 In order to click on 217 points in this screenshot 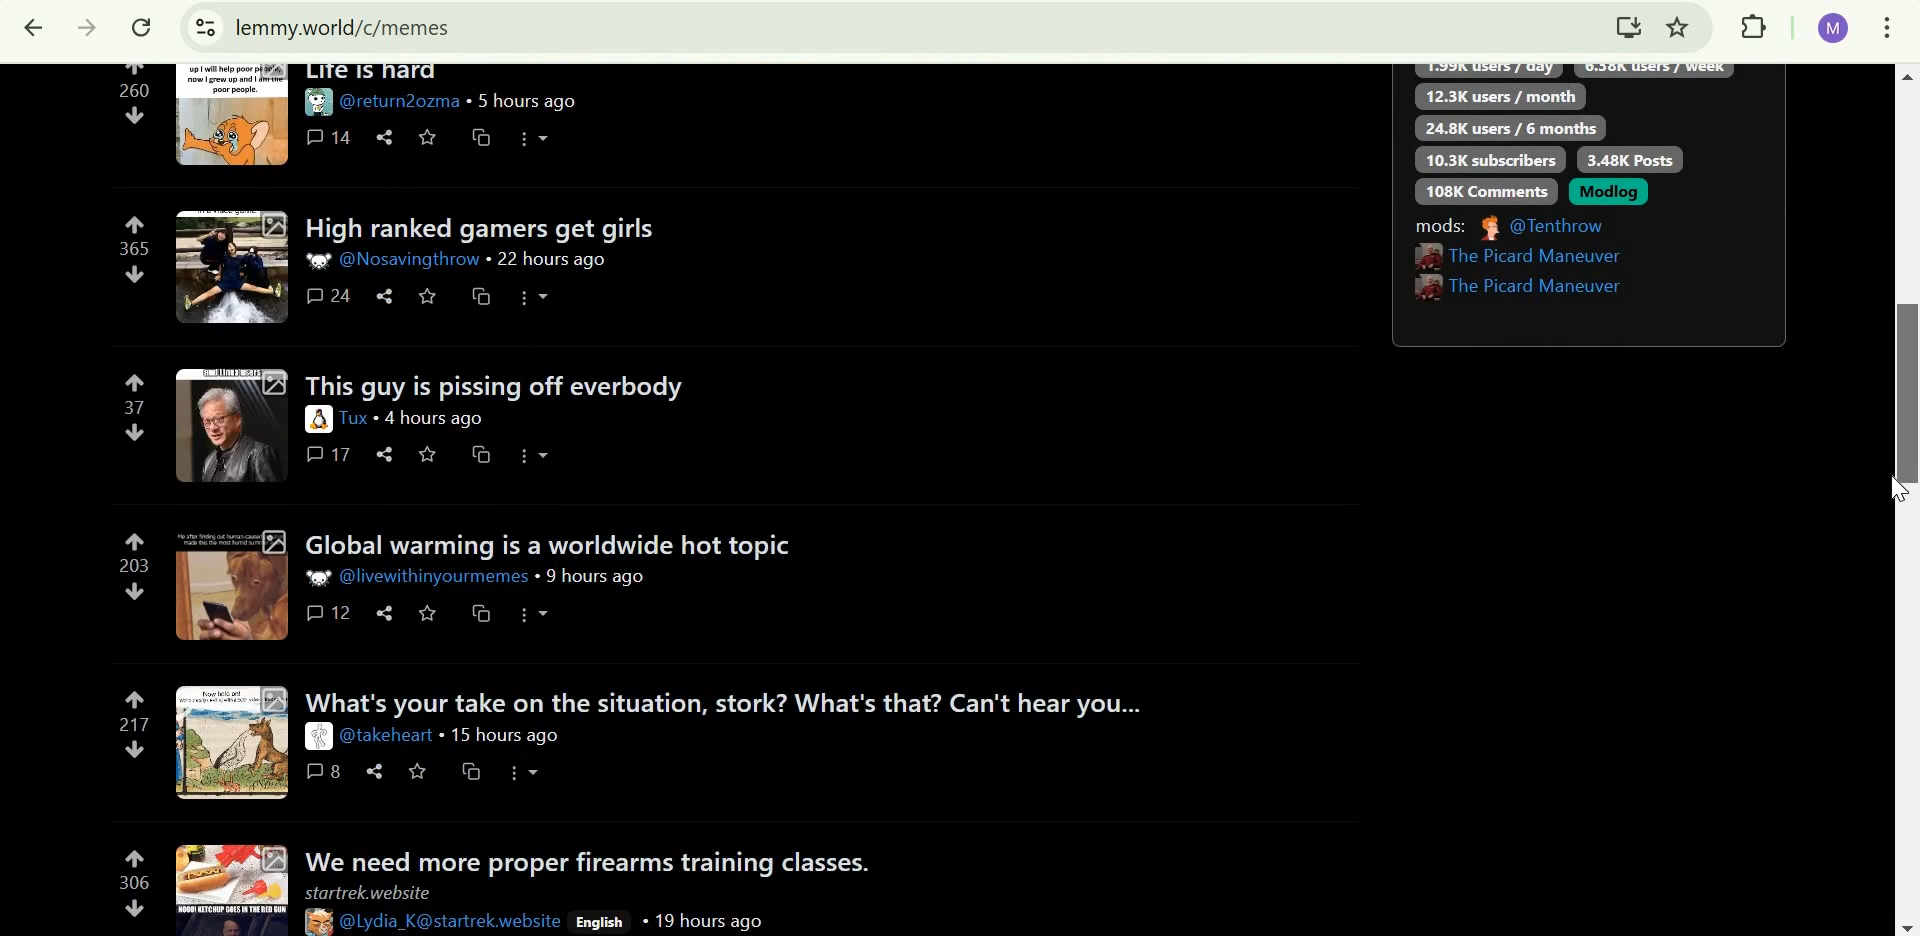, I will do `click(136, 724)`.